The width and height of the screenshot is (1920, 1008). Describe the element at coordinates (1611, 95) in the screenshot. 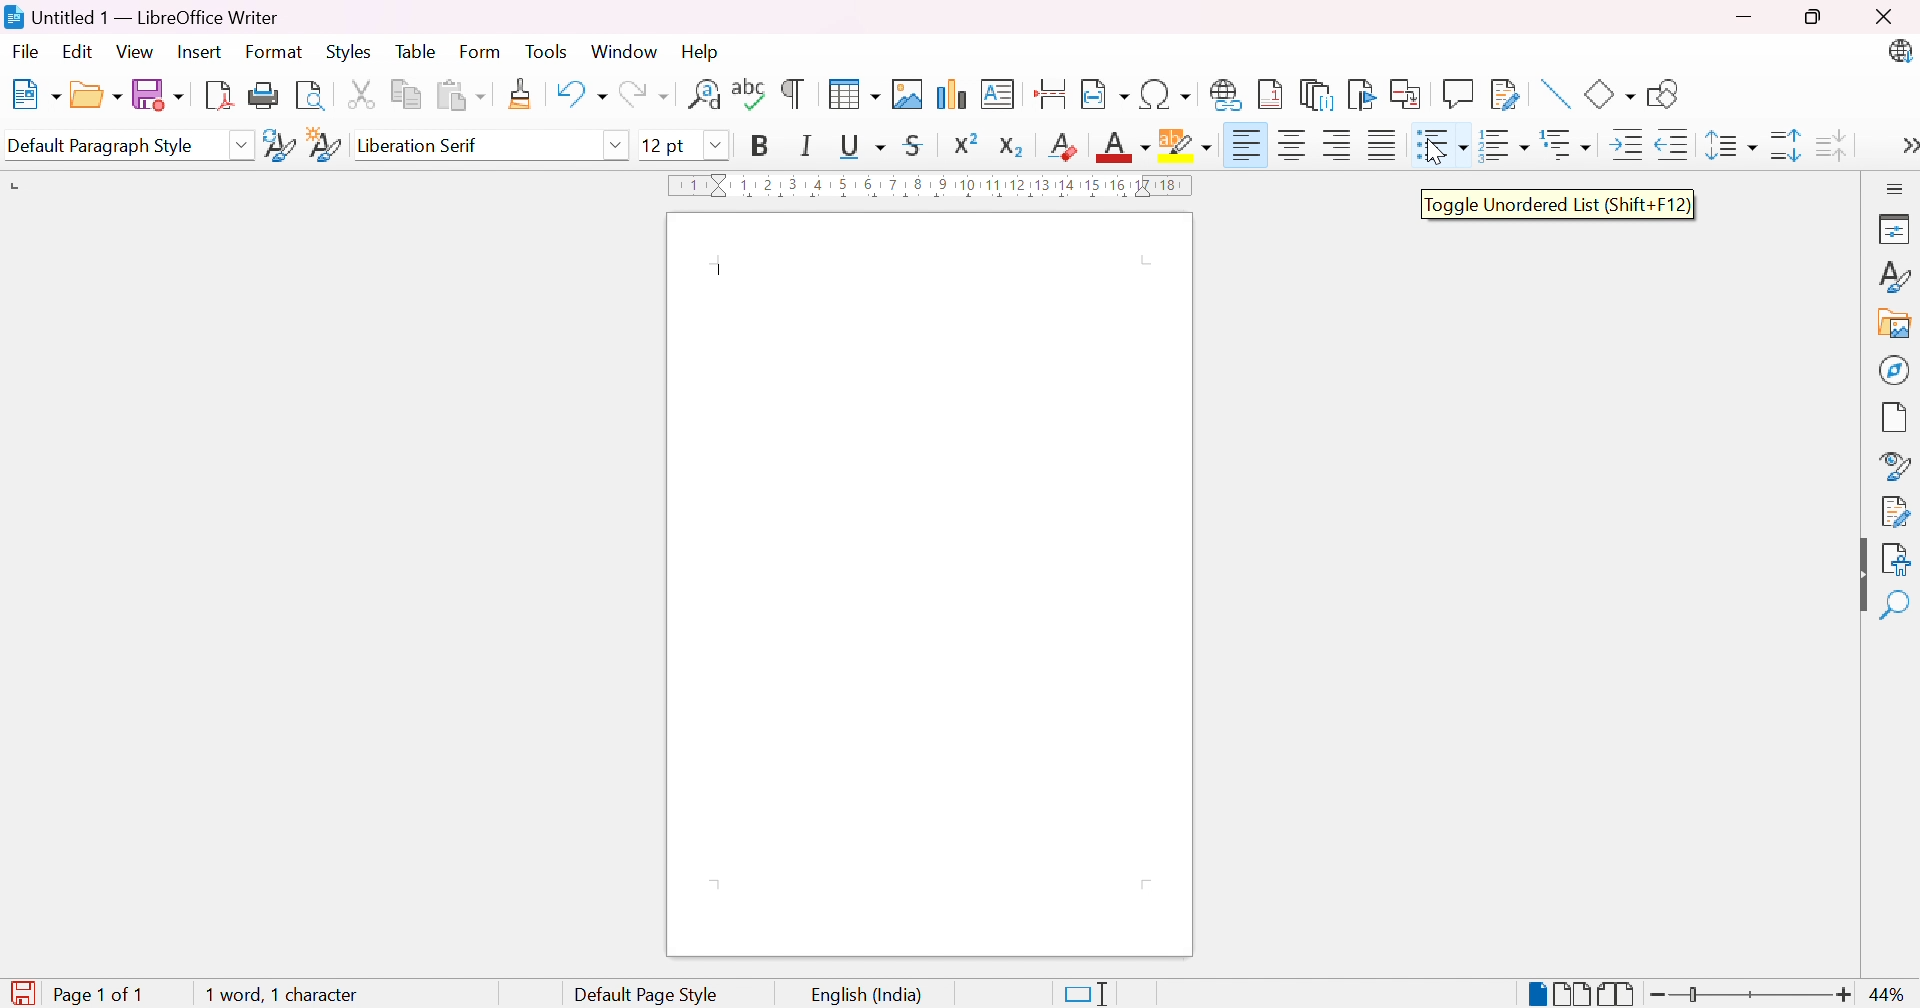

I see `Basic shapes` at that location.